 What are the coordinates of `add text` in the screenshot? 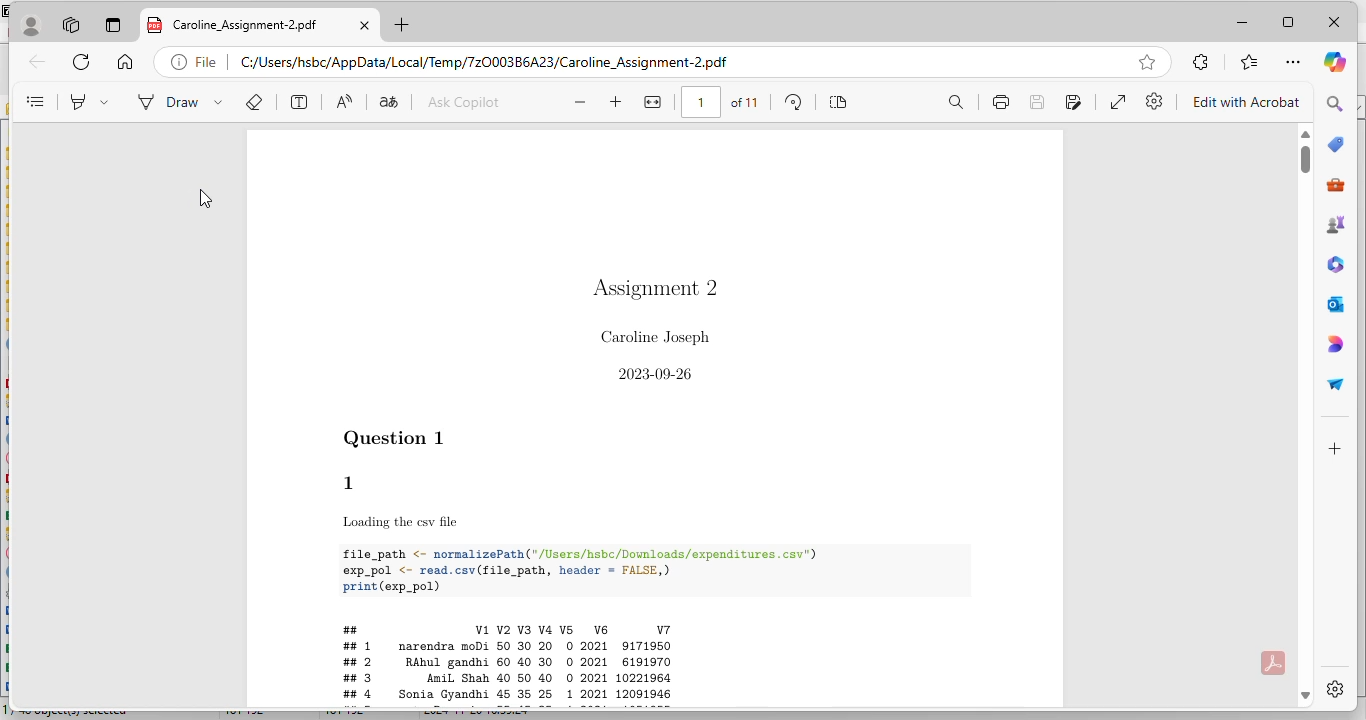 It's located at (299, 101).